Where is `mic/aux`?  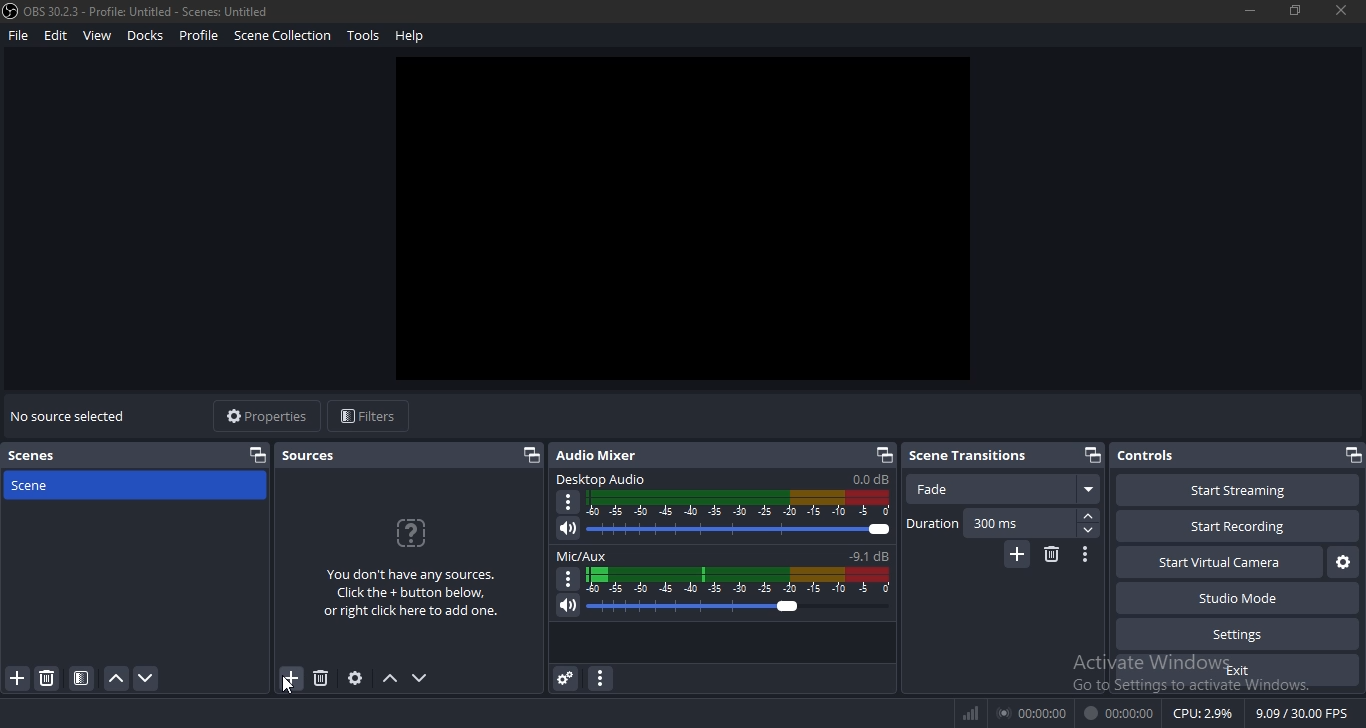 mic/aux is located at coordinates (725, 587).